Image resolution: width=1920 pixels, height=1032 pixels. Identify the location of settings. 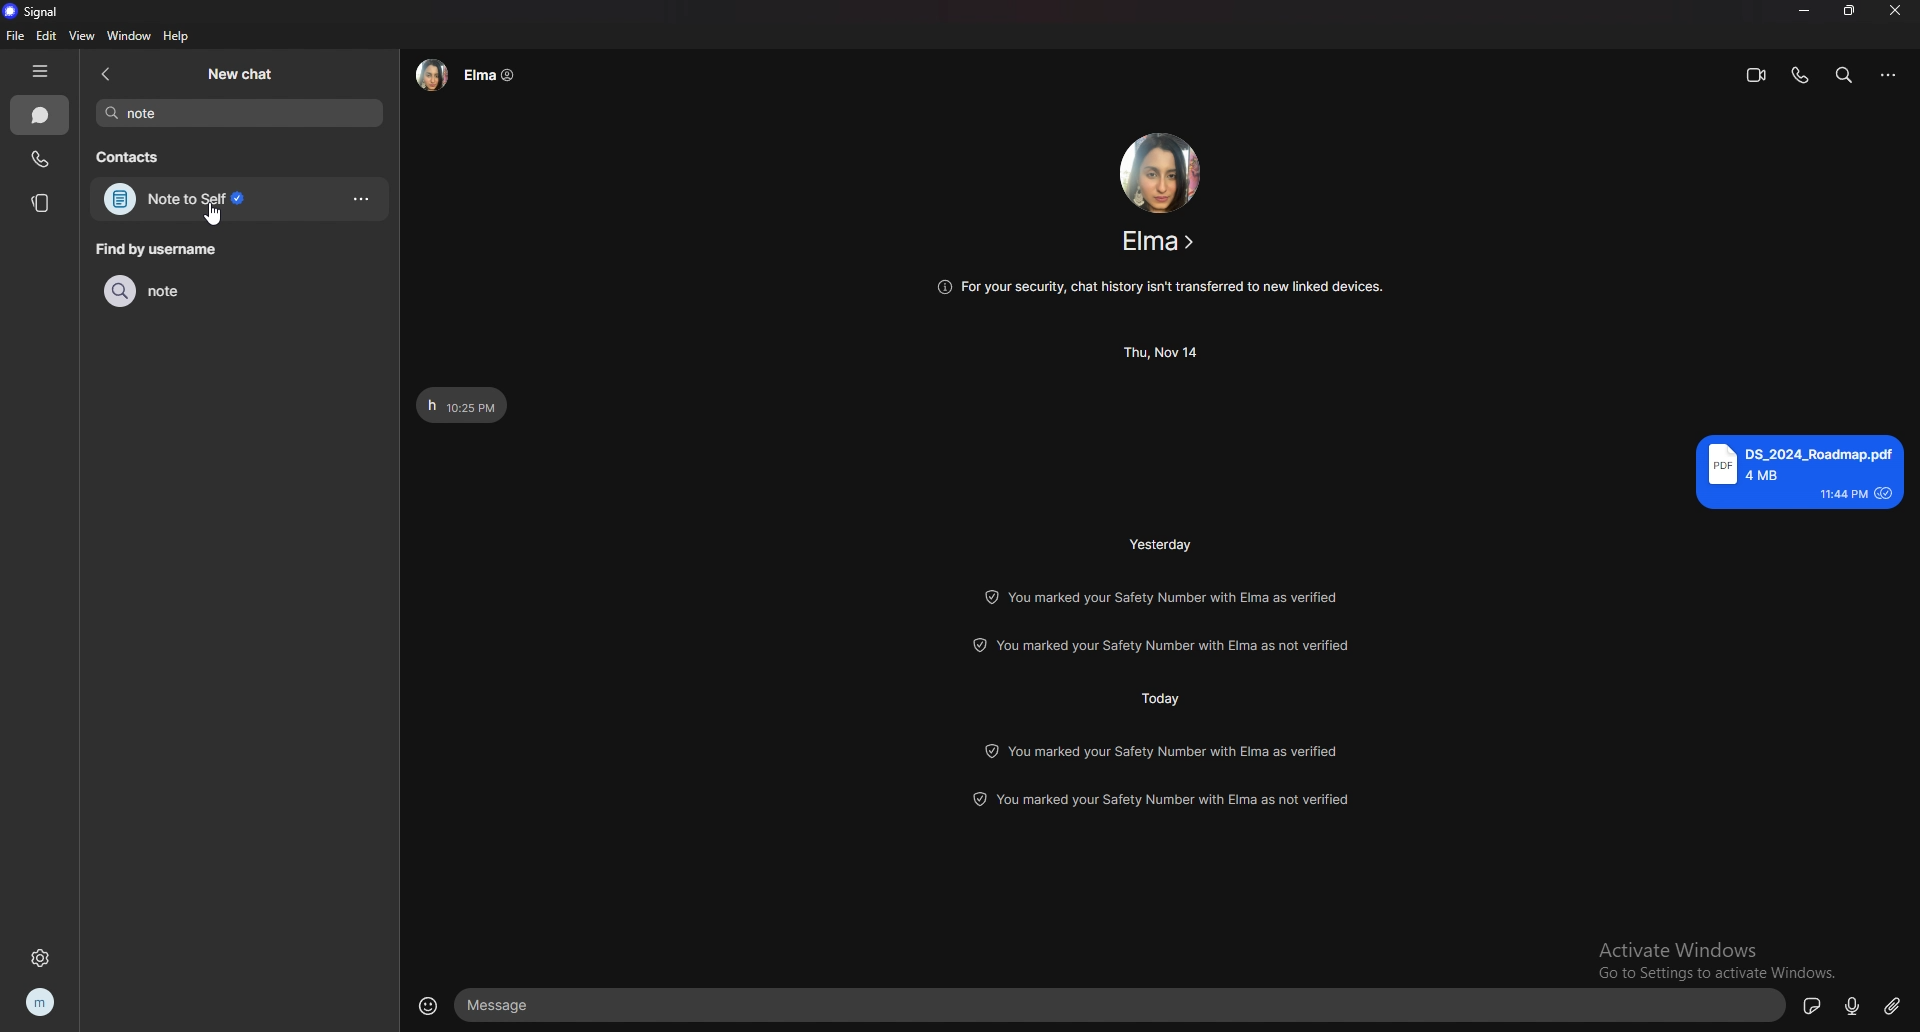
(39, 957).